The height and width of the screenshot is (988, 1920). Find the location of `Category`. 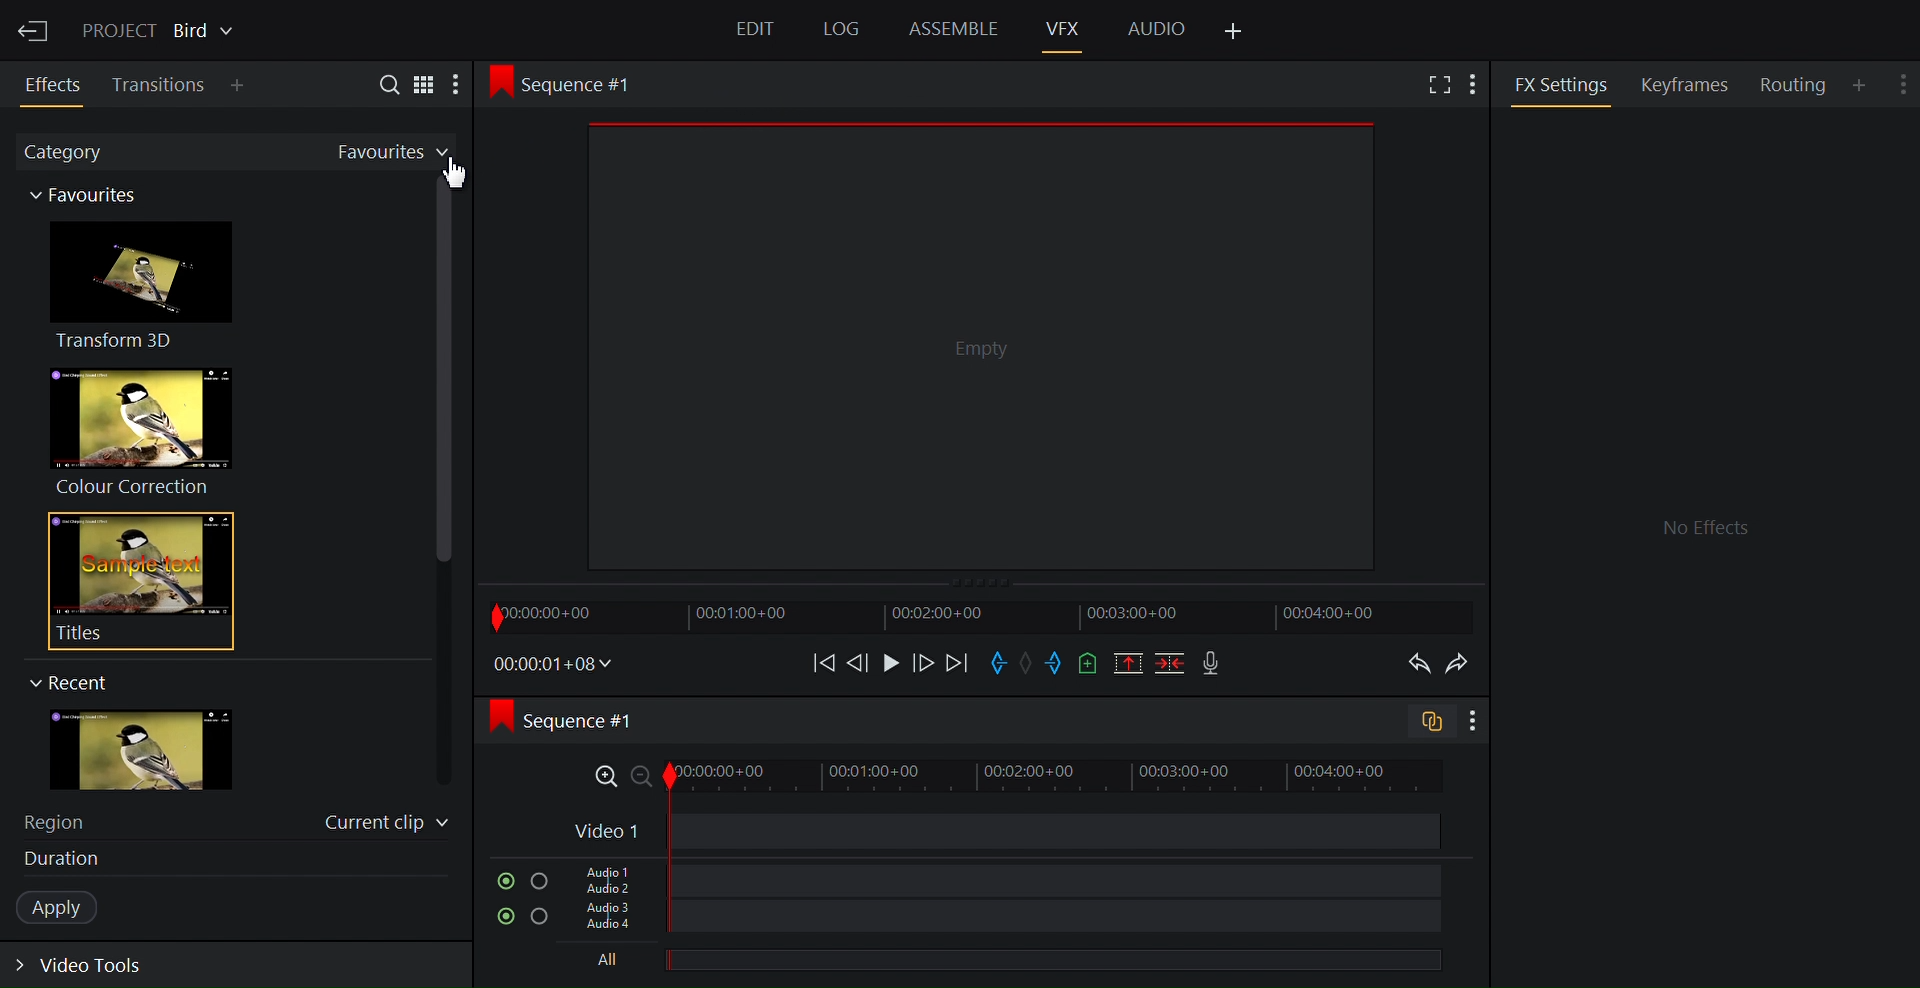

Category is located at coordinates (74, 155).